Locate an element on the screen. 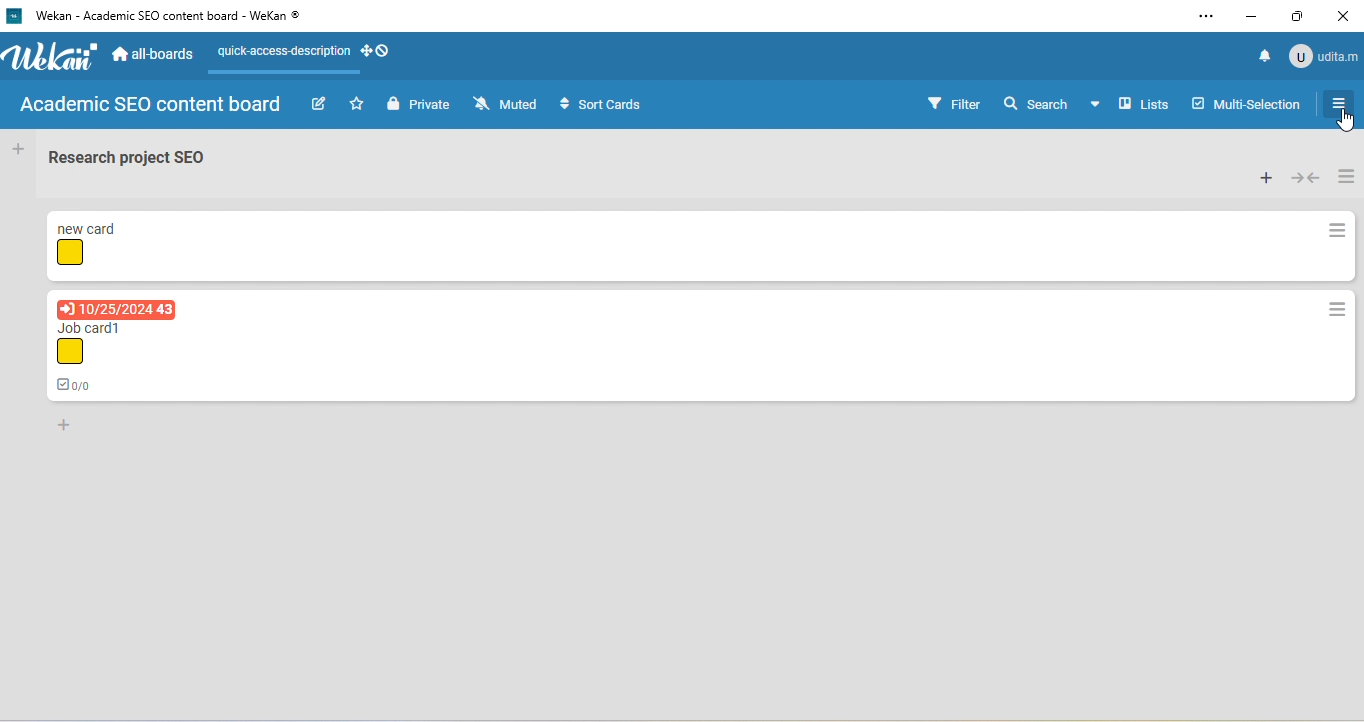  minimize is located at coordinates (1252, 15).